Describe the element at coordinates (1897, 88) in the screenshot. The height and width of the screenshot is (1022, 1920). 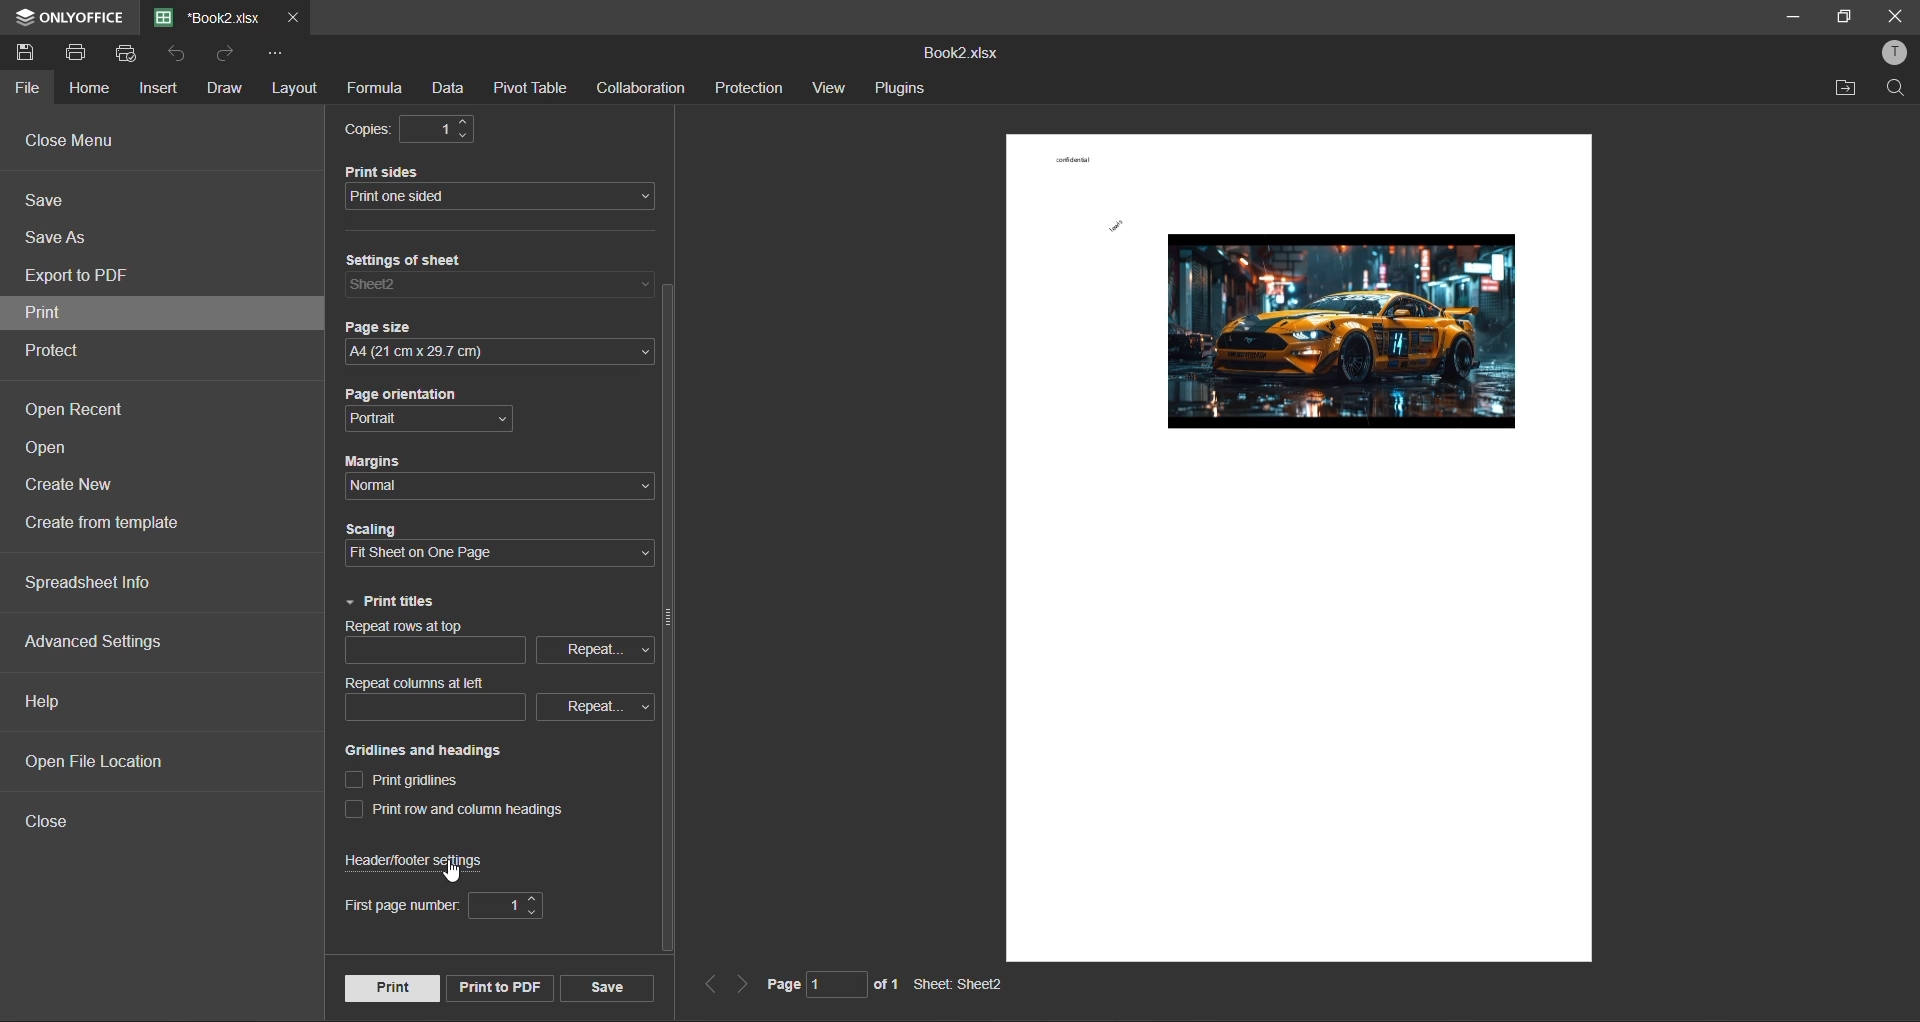
I see `find` at that location.